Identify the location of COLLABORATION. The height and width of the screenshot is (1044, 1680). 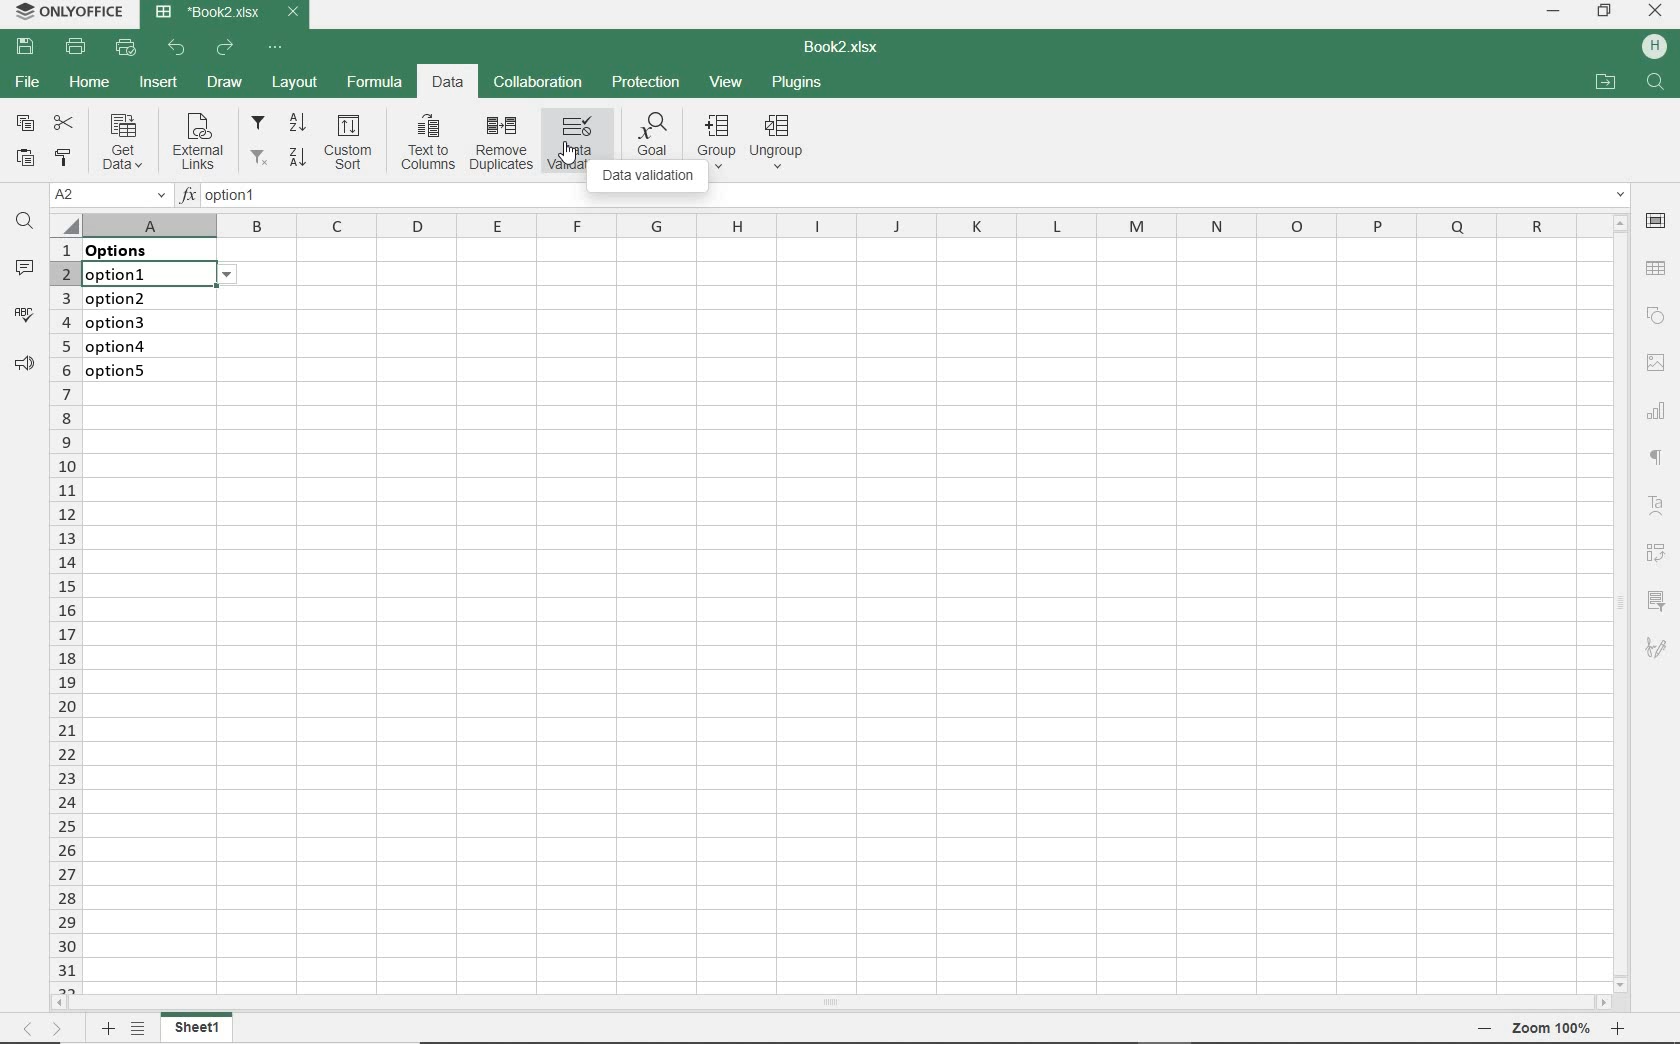
(539, 81).